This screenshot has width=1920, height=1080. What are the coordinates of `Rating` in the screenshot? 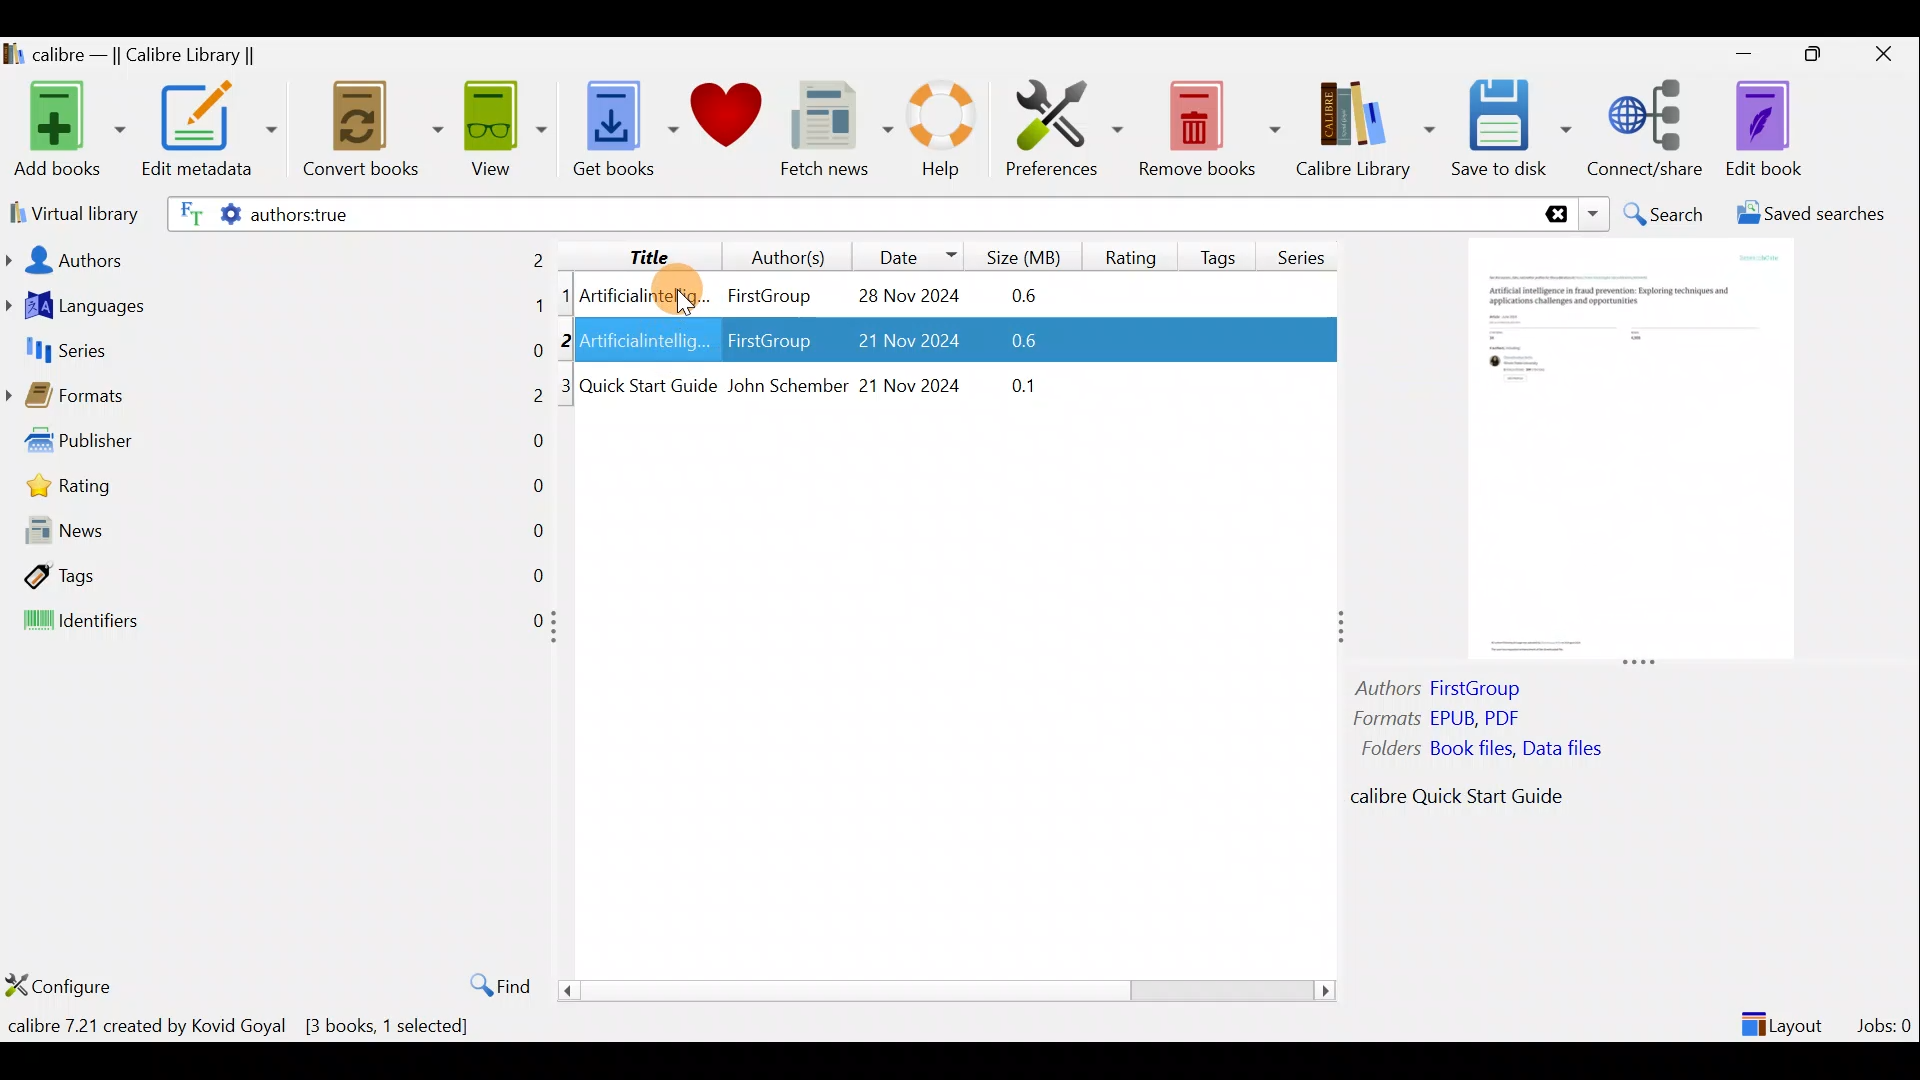 It's located at (283, 491).